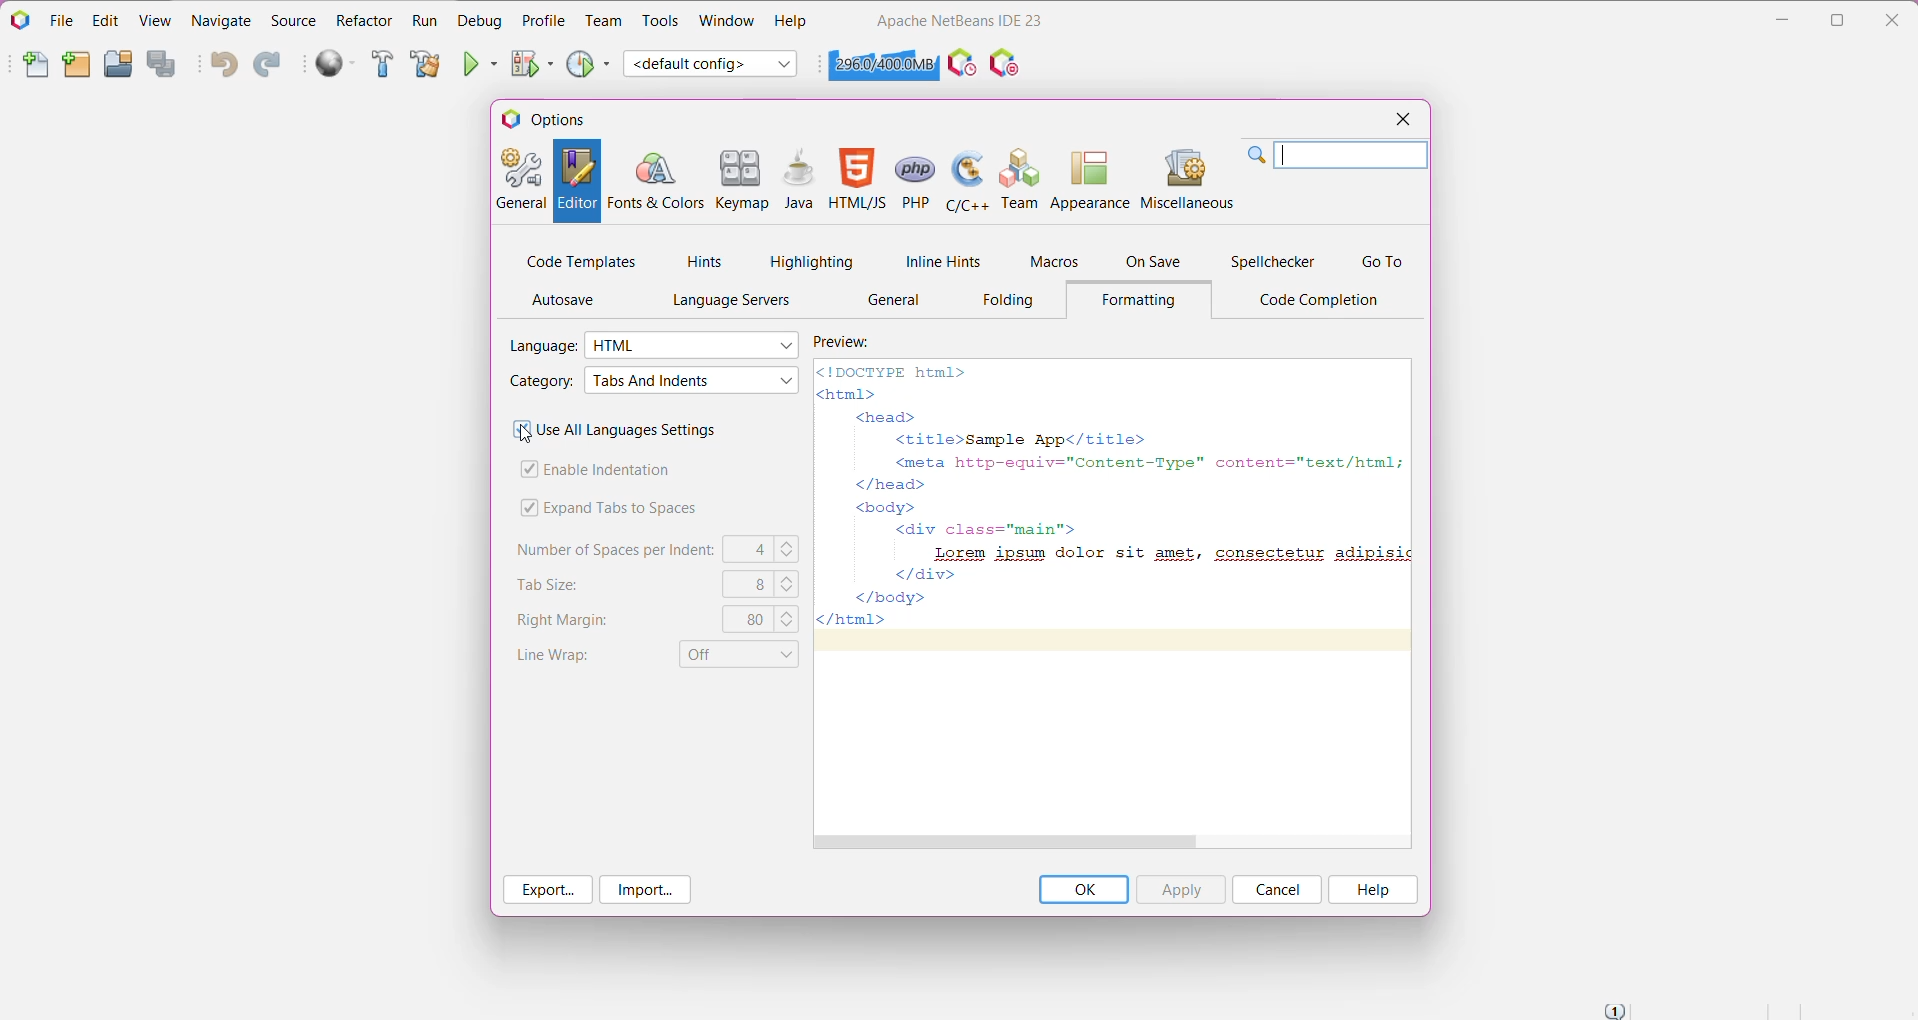 The width and height of the screenshot is (1918, 1020). Describe the element at coordinates (726, 301) in the screenshot. I see `Language Servers` at that location.